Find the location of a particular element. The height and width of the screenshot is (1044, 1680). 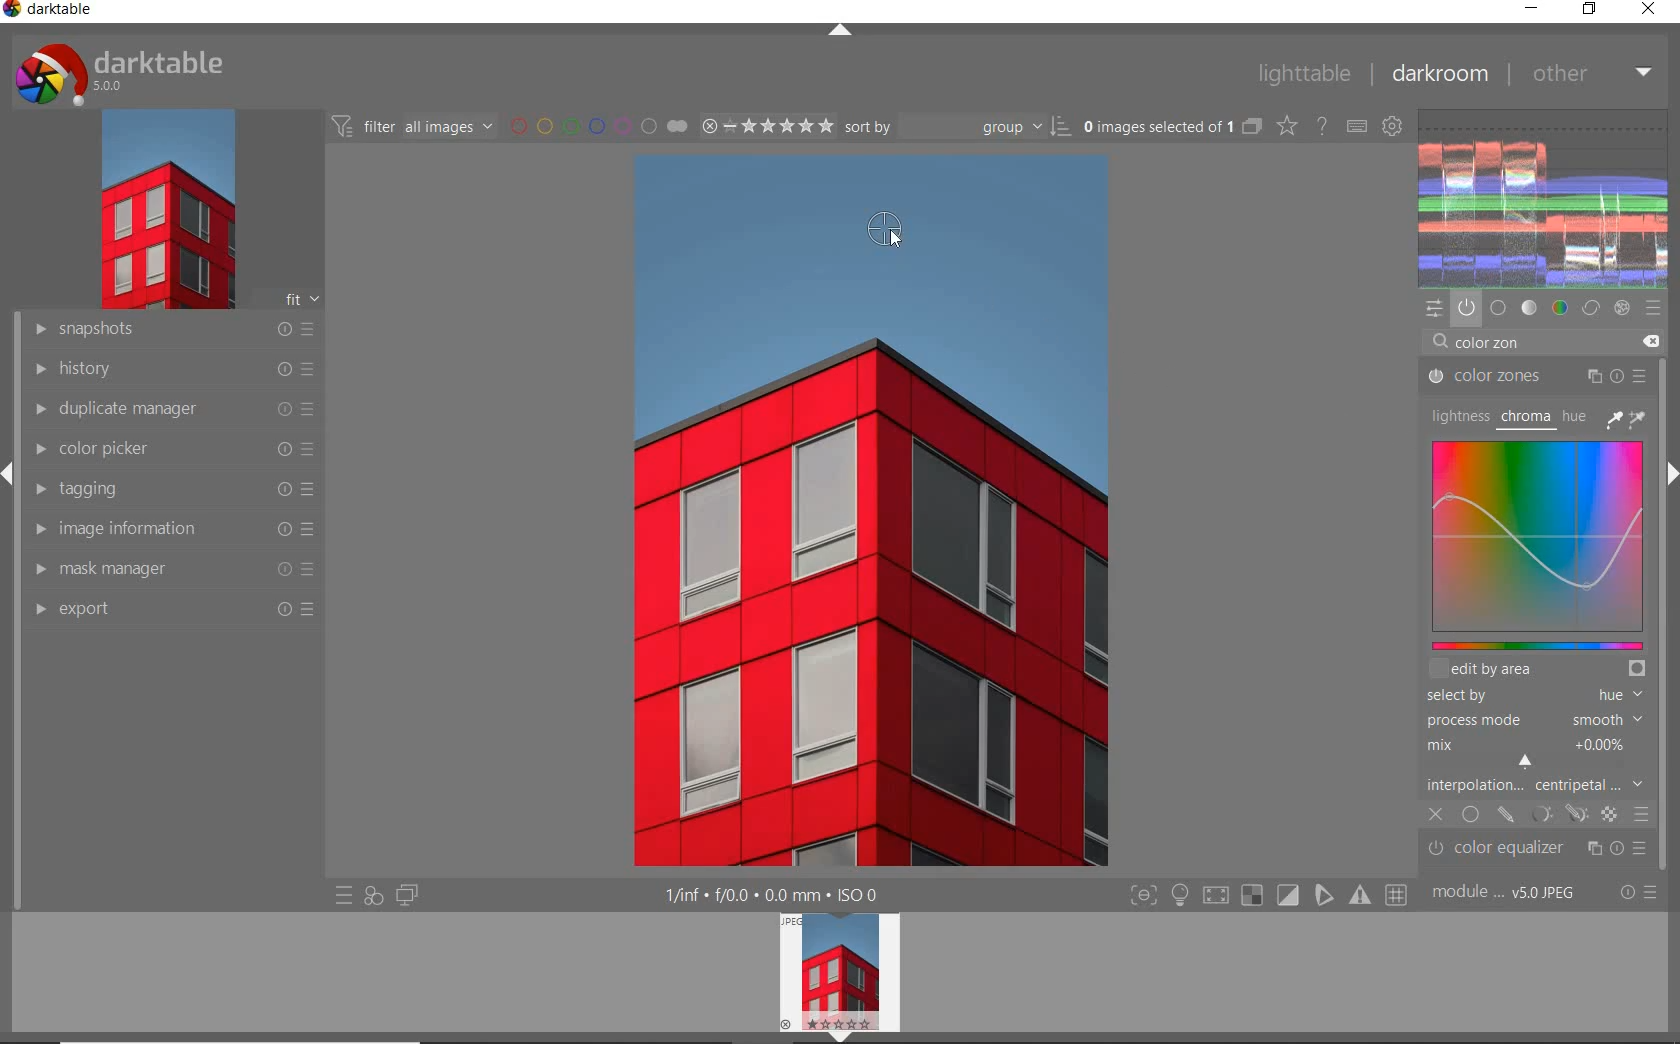

color equalizer is located at coordinates (1538, 851).